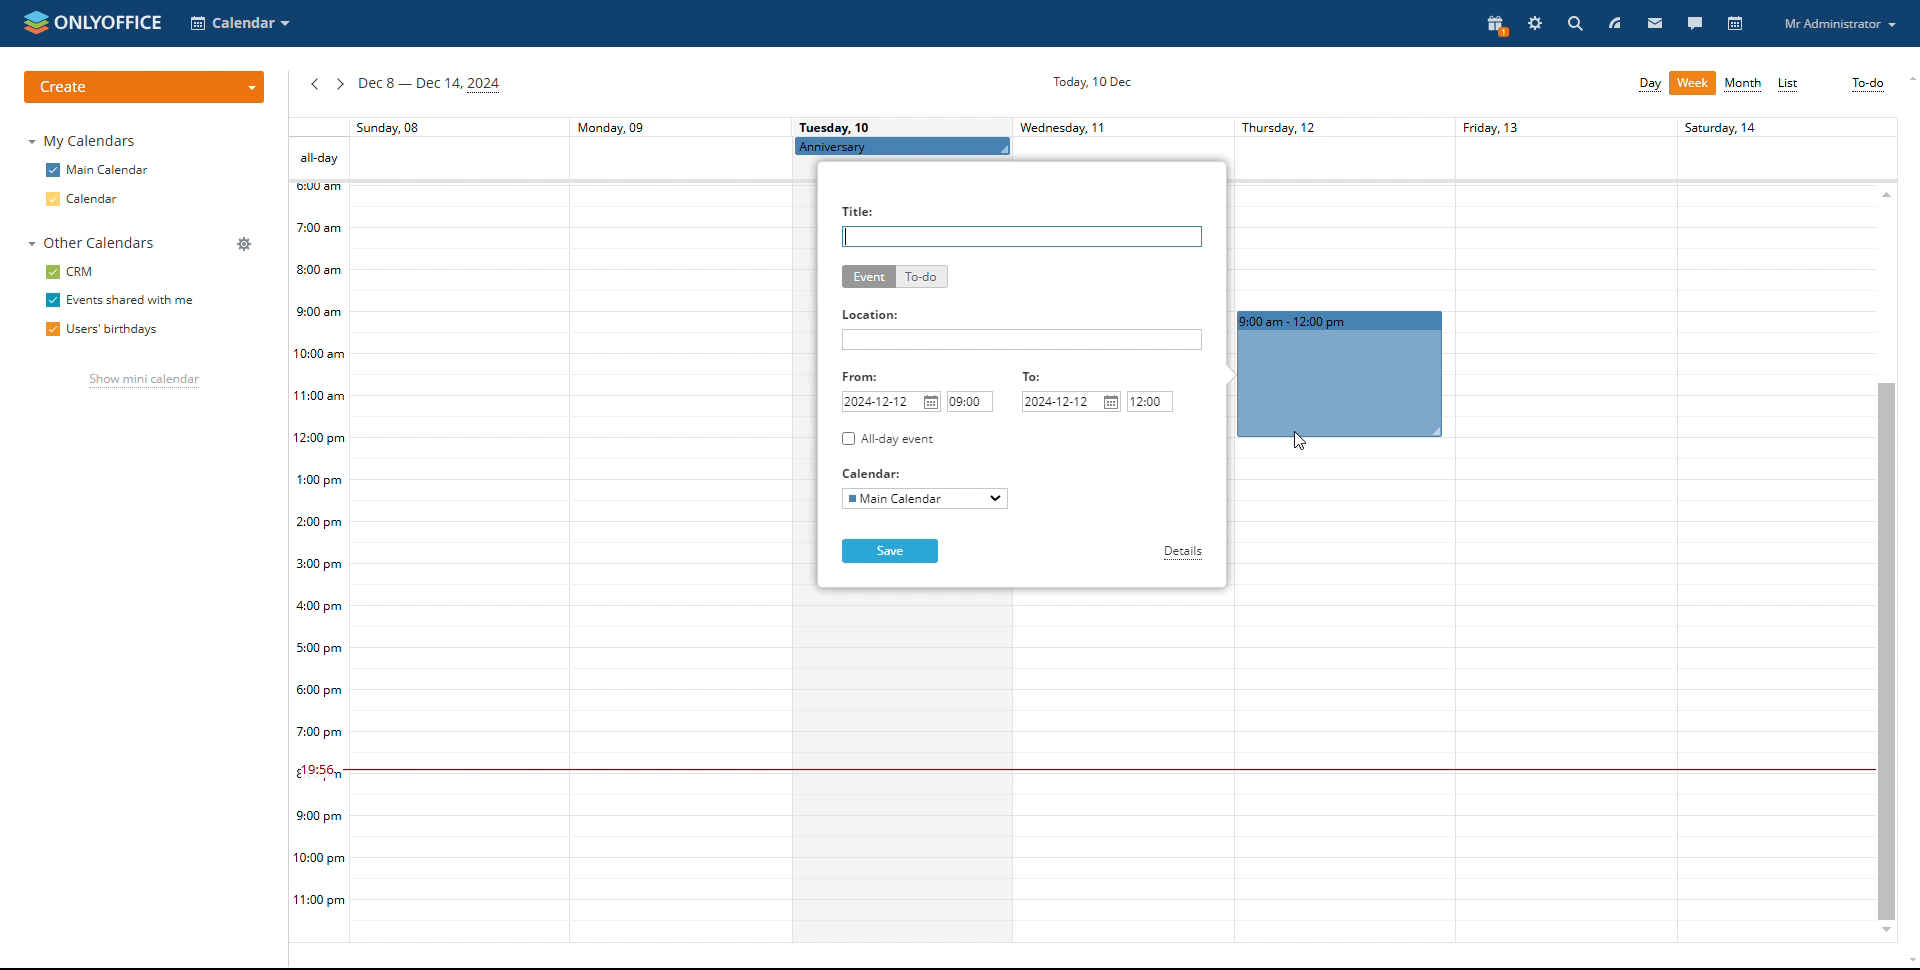  I want to click on , so click(1775, 526).